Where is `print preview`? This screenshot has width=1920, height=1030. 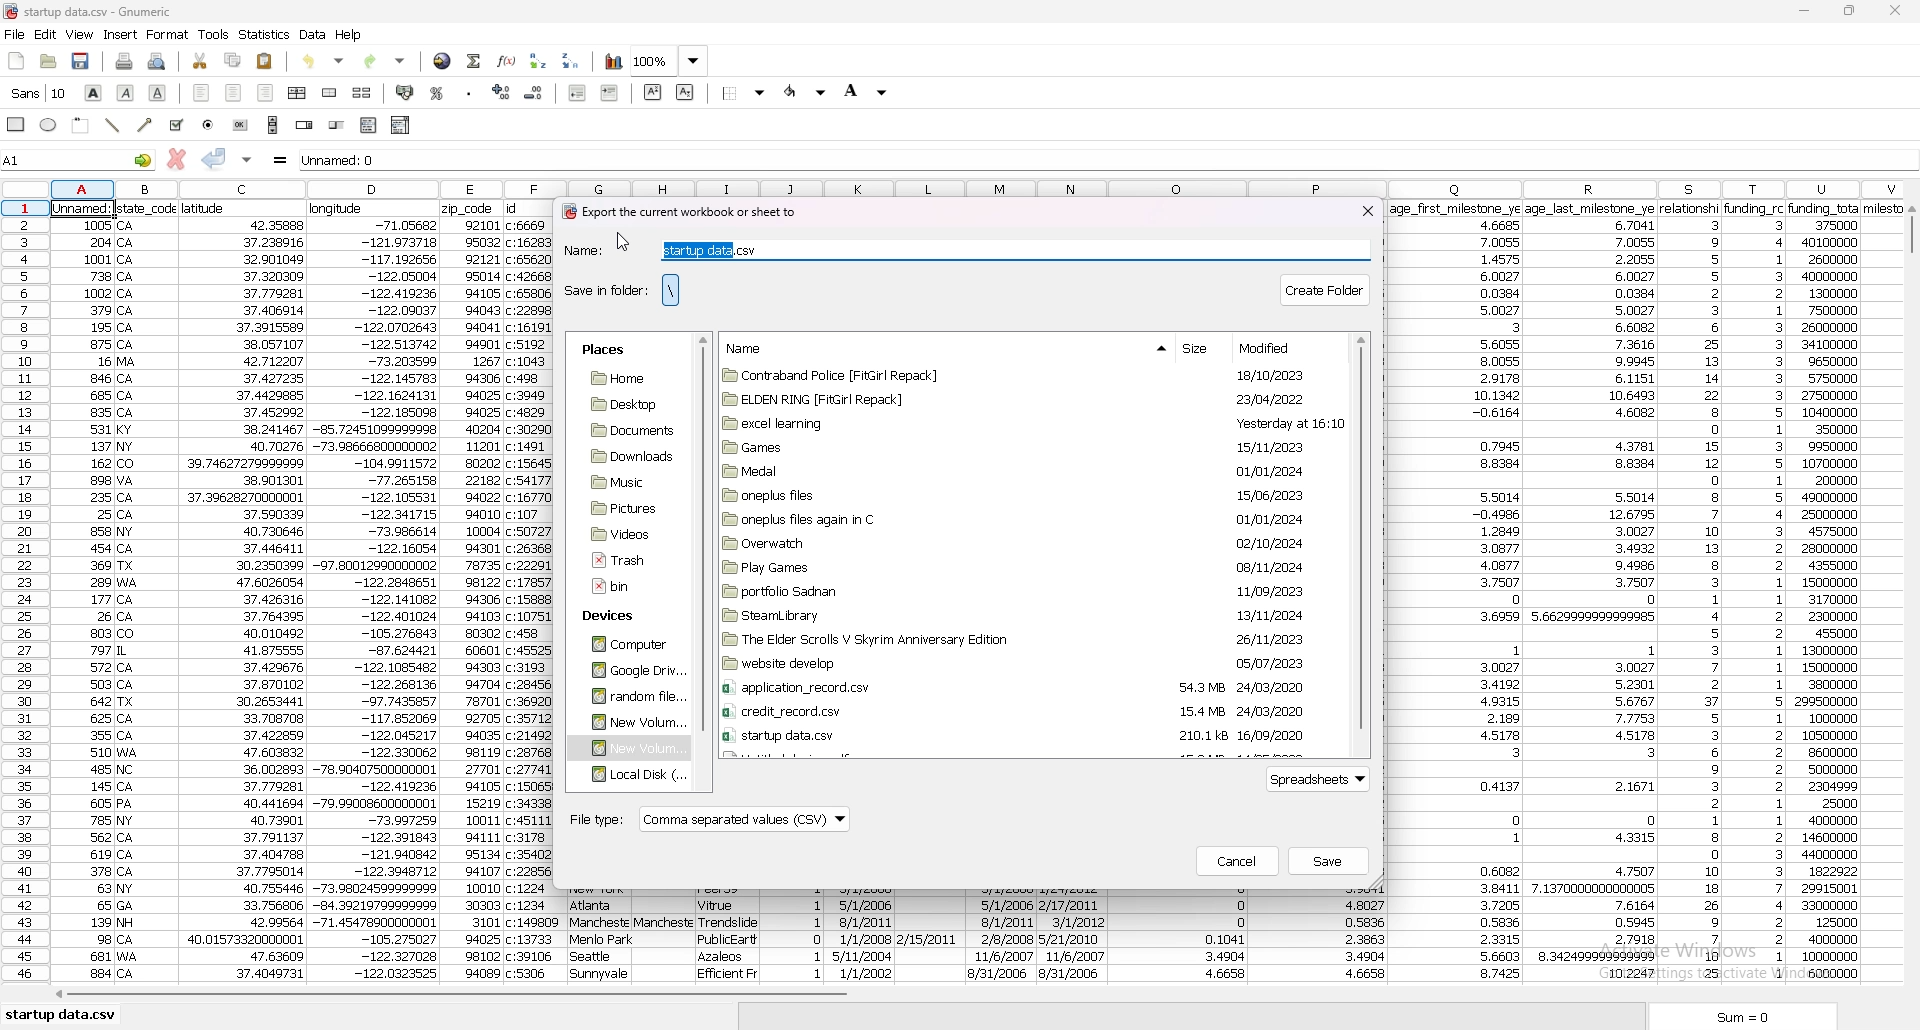
print preview is located at coordinates (157, 62).